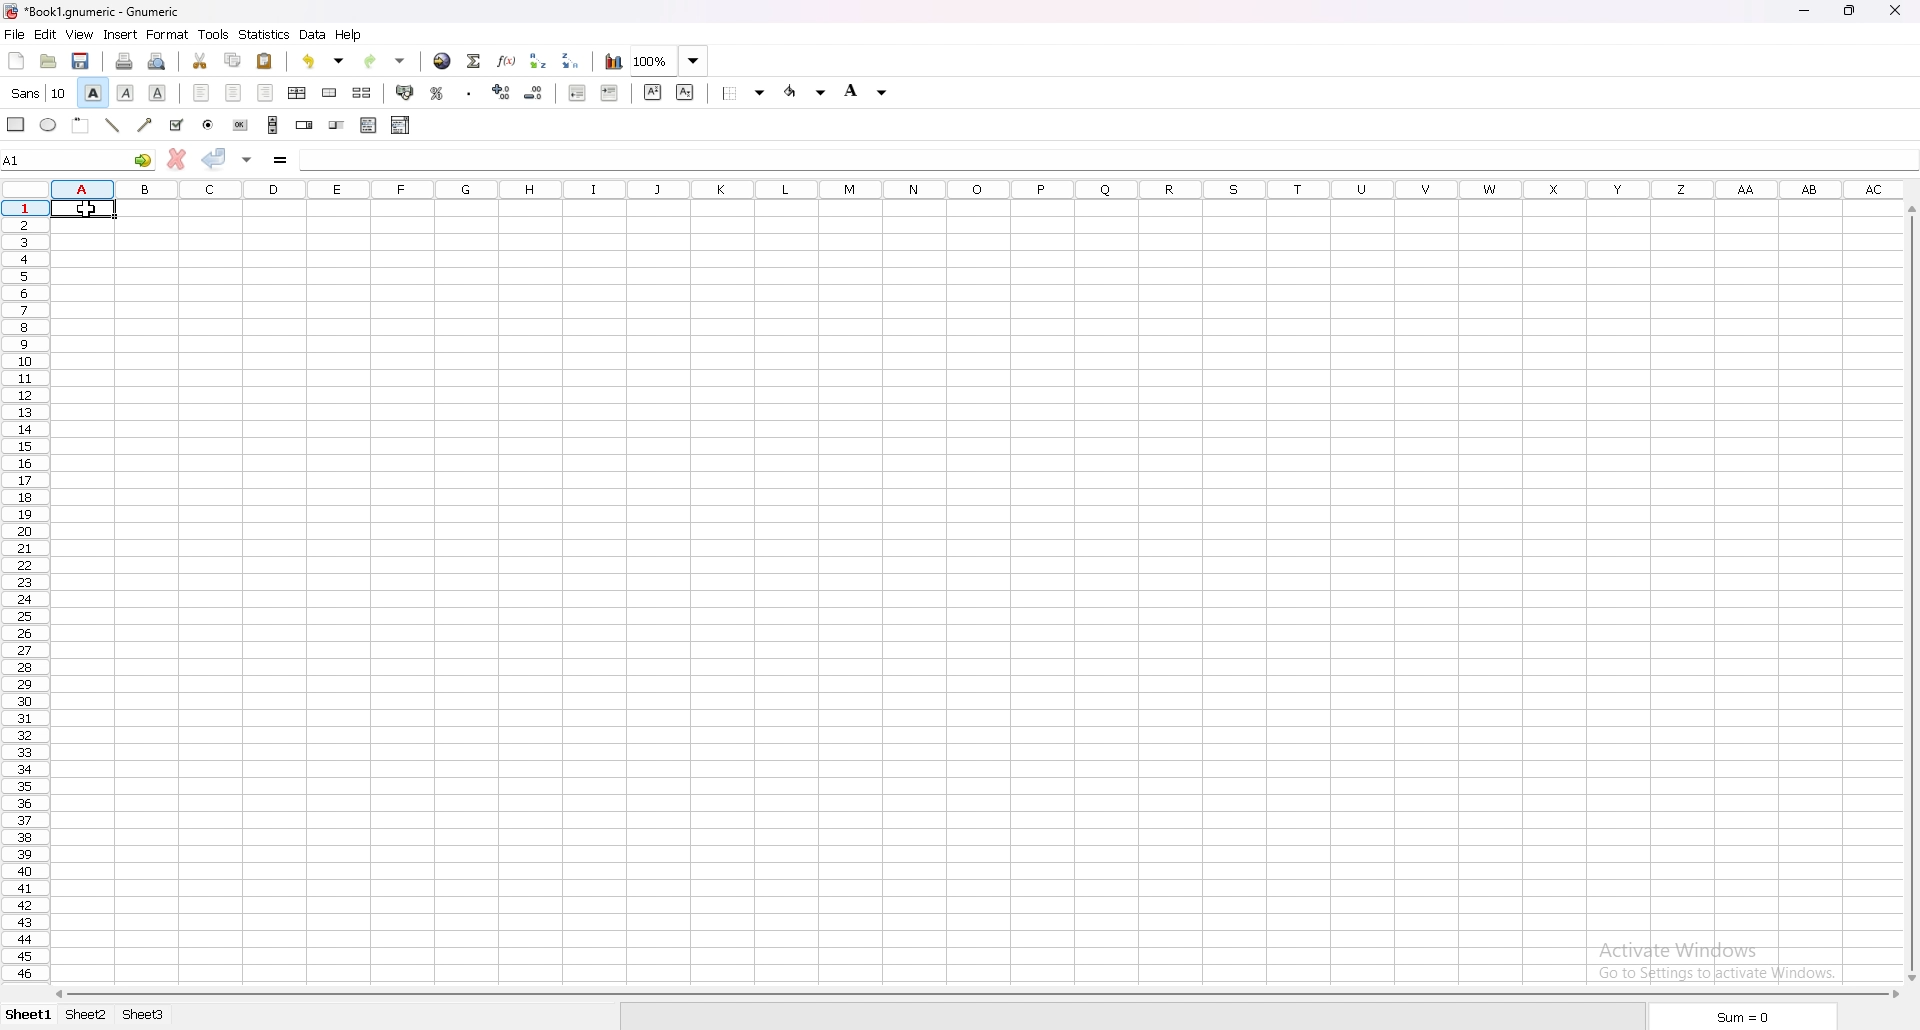 The width and height of the screenshot is (1920, 1030). What do you see at coordinates (86, 1015) in the screenshot?
I see `sheet 2` at bounding box center [86, 1015].